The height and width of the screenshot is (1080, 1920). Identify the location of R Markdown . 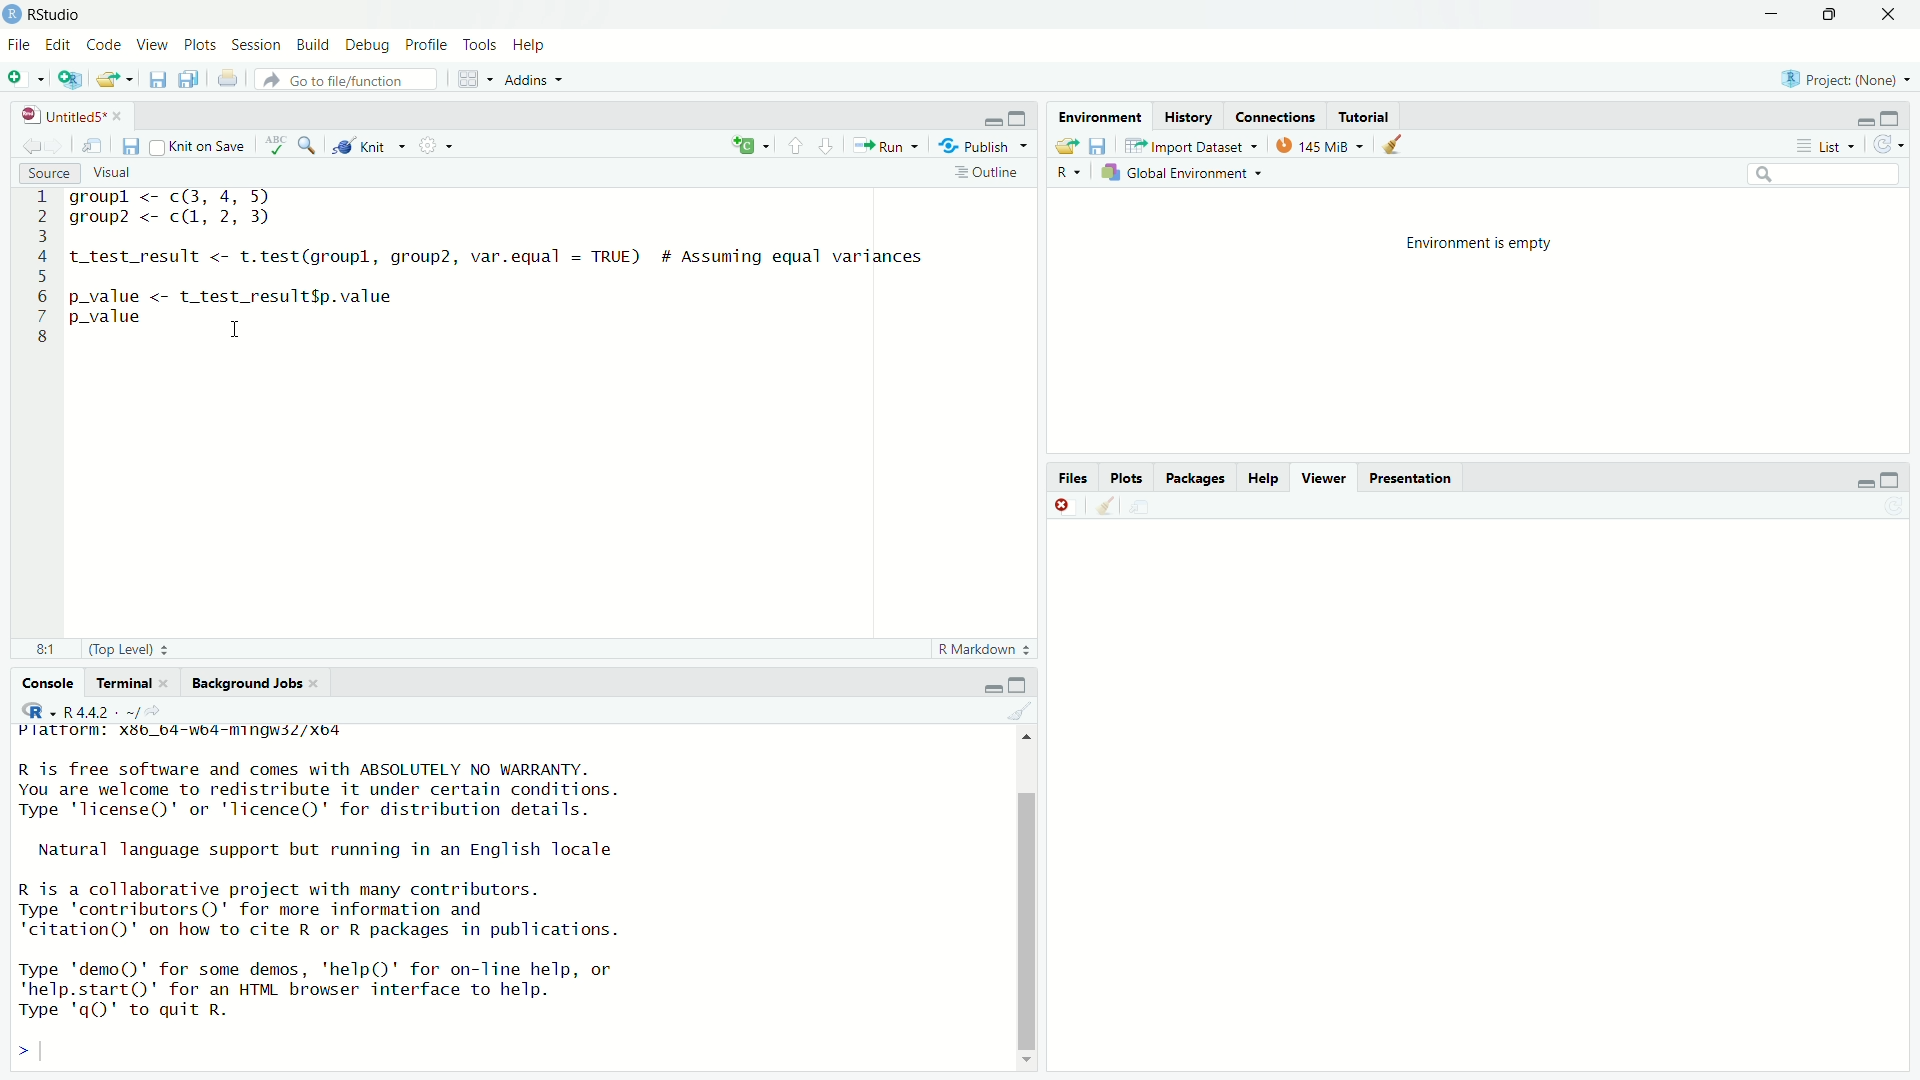
(983, 650).